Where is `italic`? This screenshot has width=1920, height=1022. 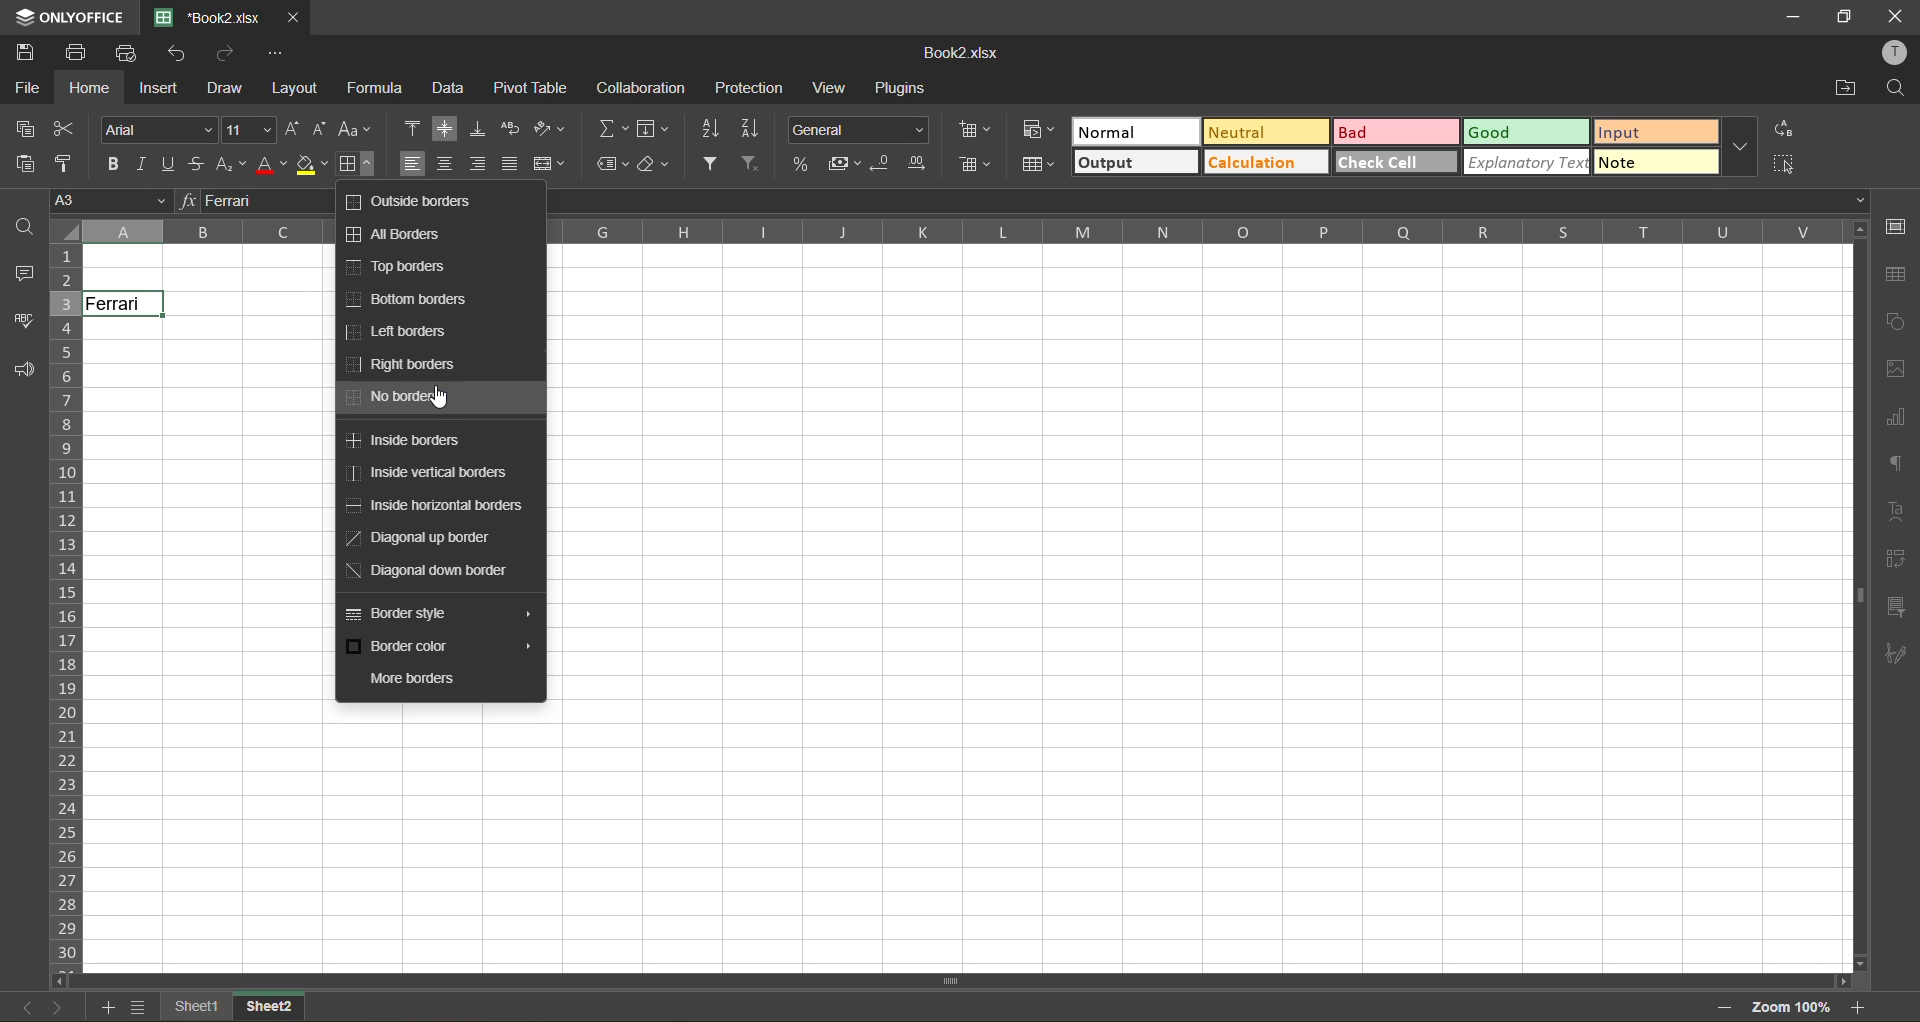
italic is located at coordinates (145, 164).